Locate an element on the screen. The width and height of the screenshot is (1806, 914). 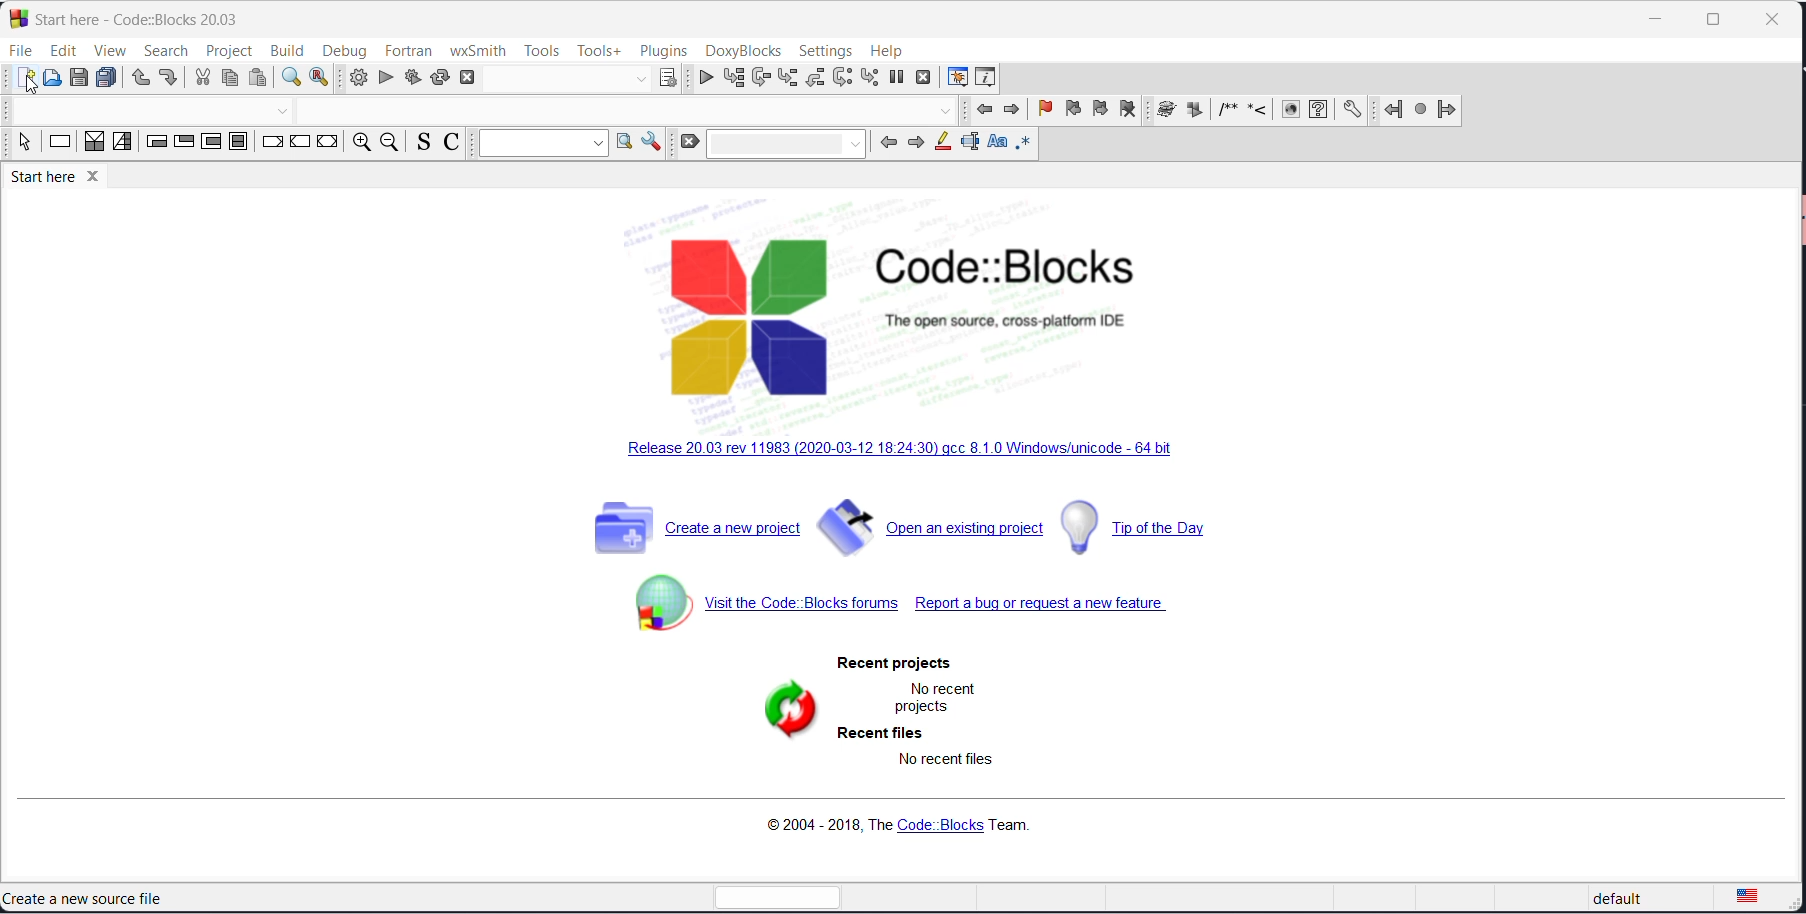
previous is located at coordinates (891, 144).